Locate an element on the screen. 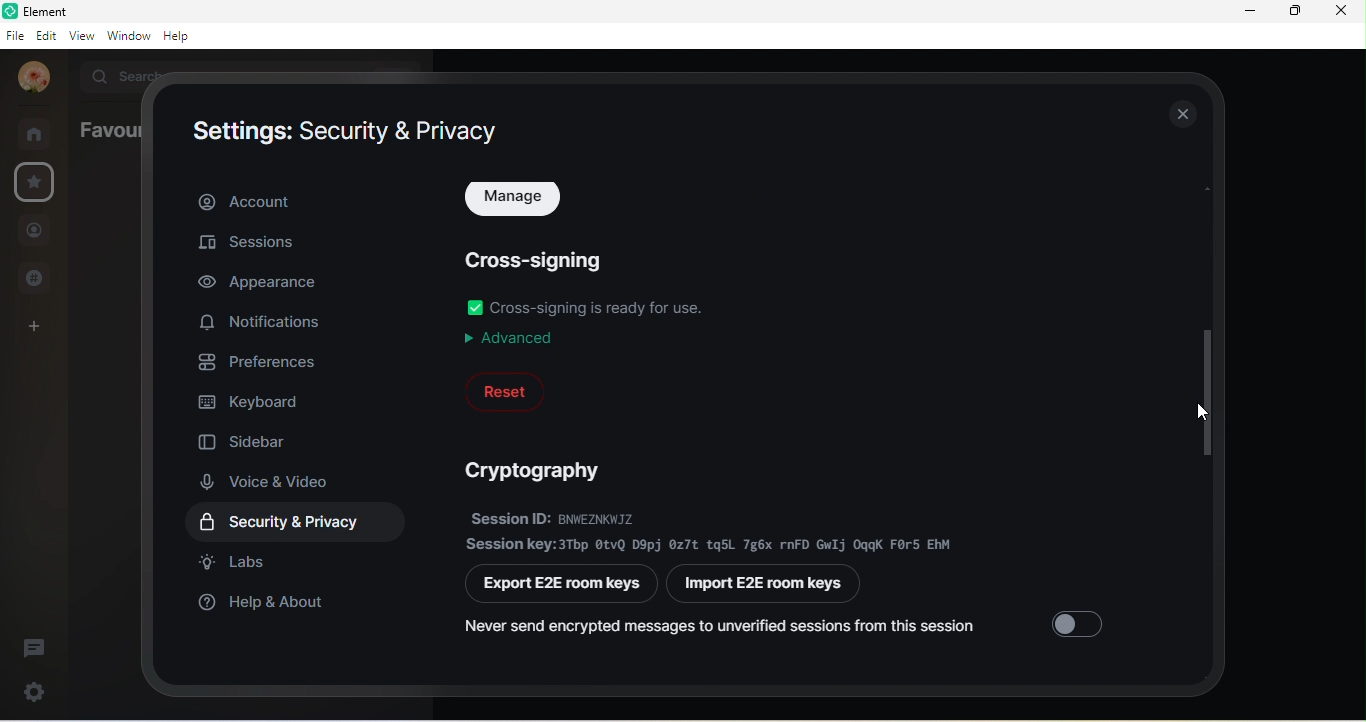 The width and height of the screenshot is (1366, 722). never send encrypted messages to unverified sessions from this session is located at coordinates (721, 629).